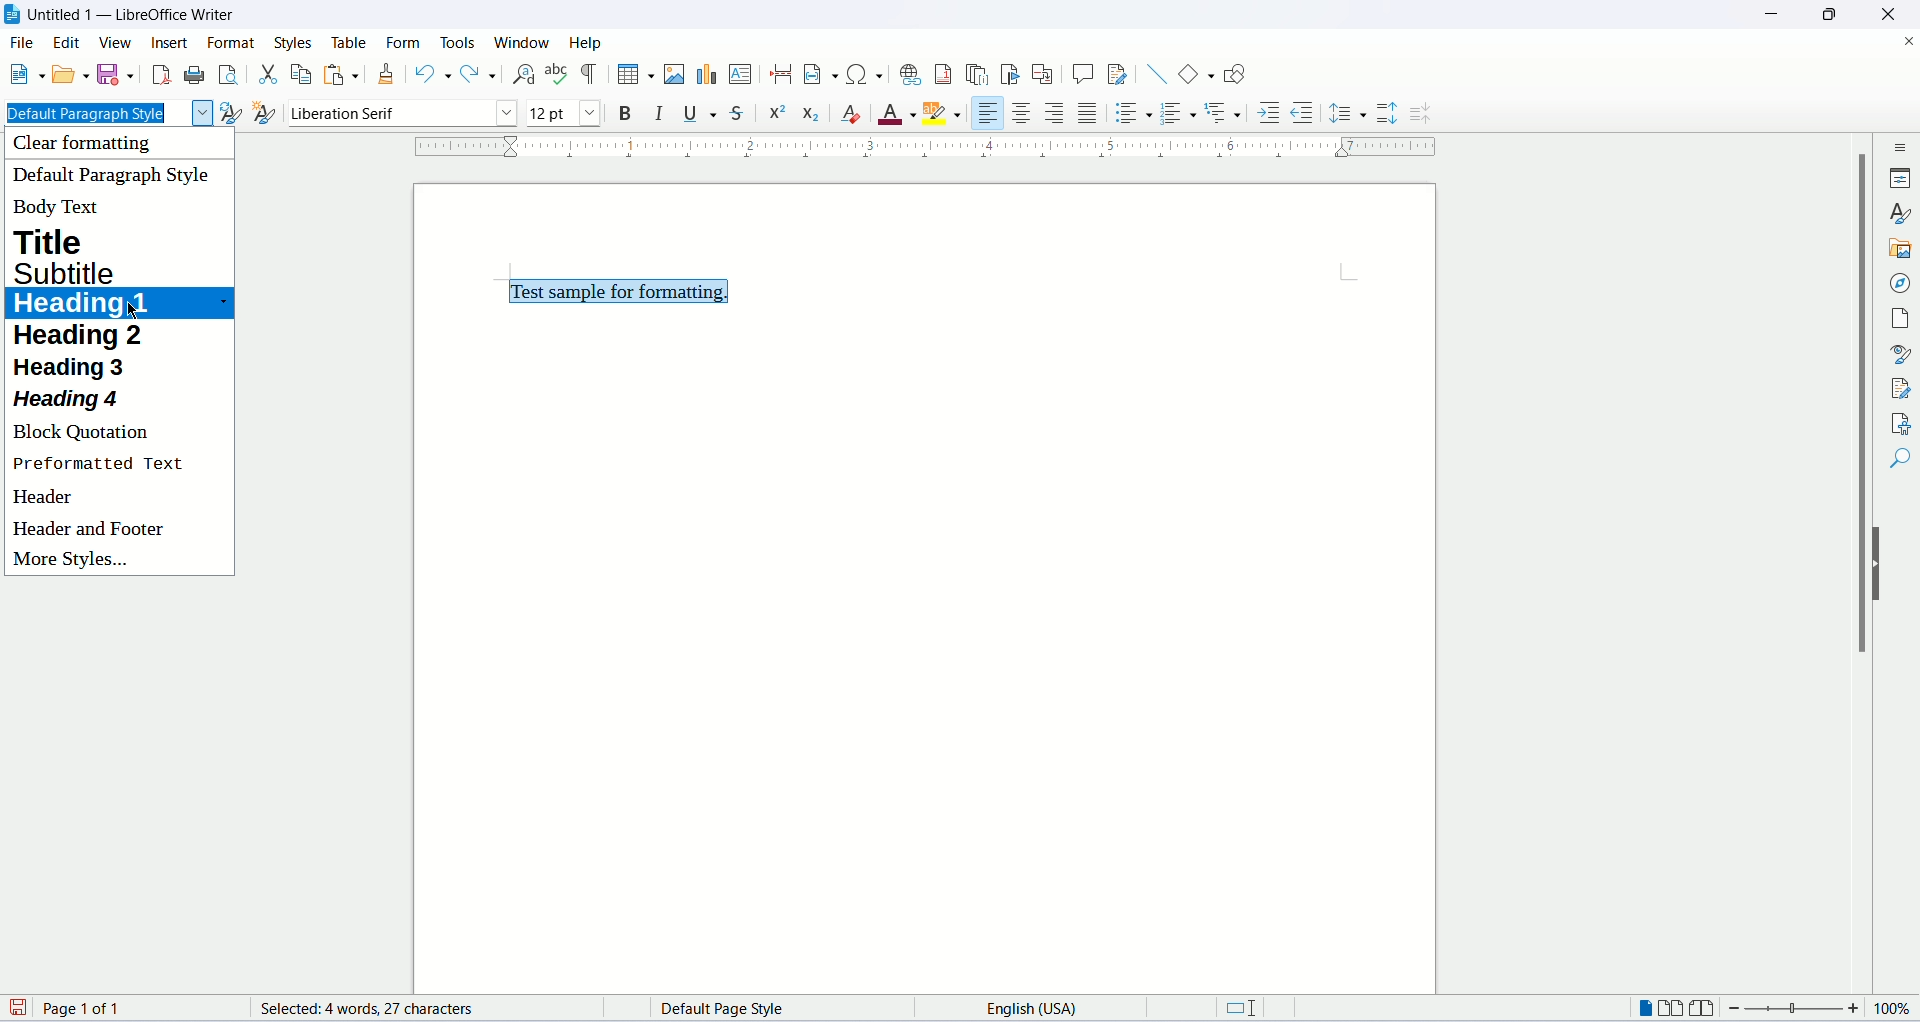 This screenshot has height=1022, width=1920. Describe the element at coordinates (74, 561) in the screenshot. I see `more styles` at that location.